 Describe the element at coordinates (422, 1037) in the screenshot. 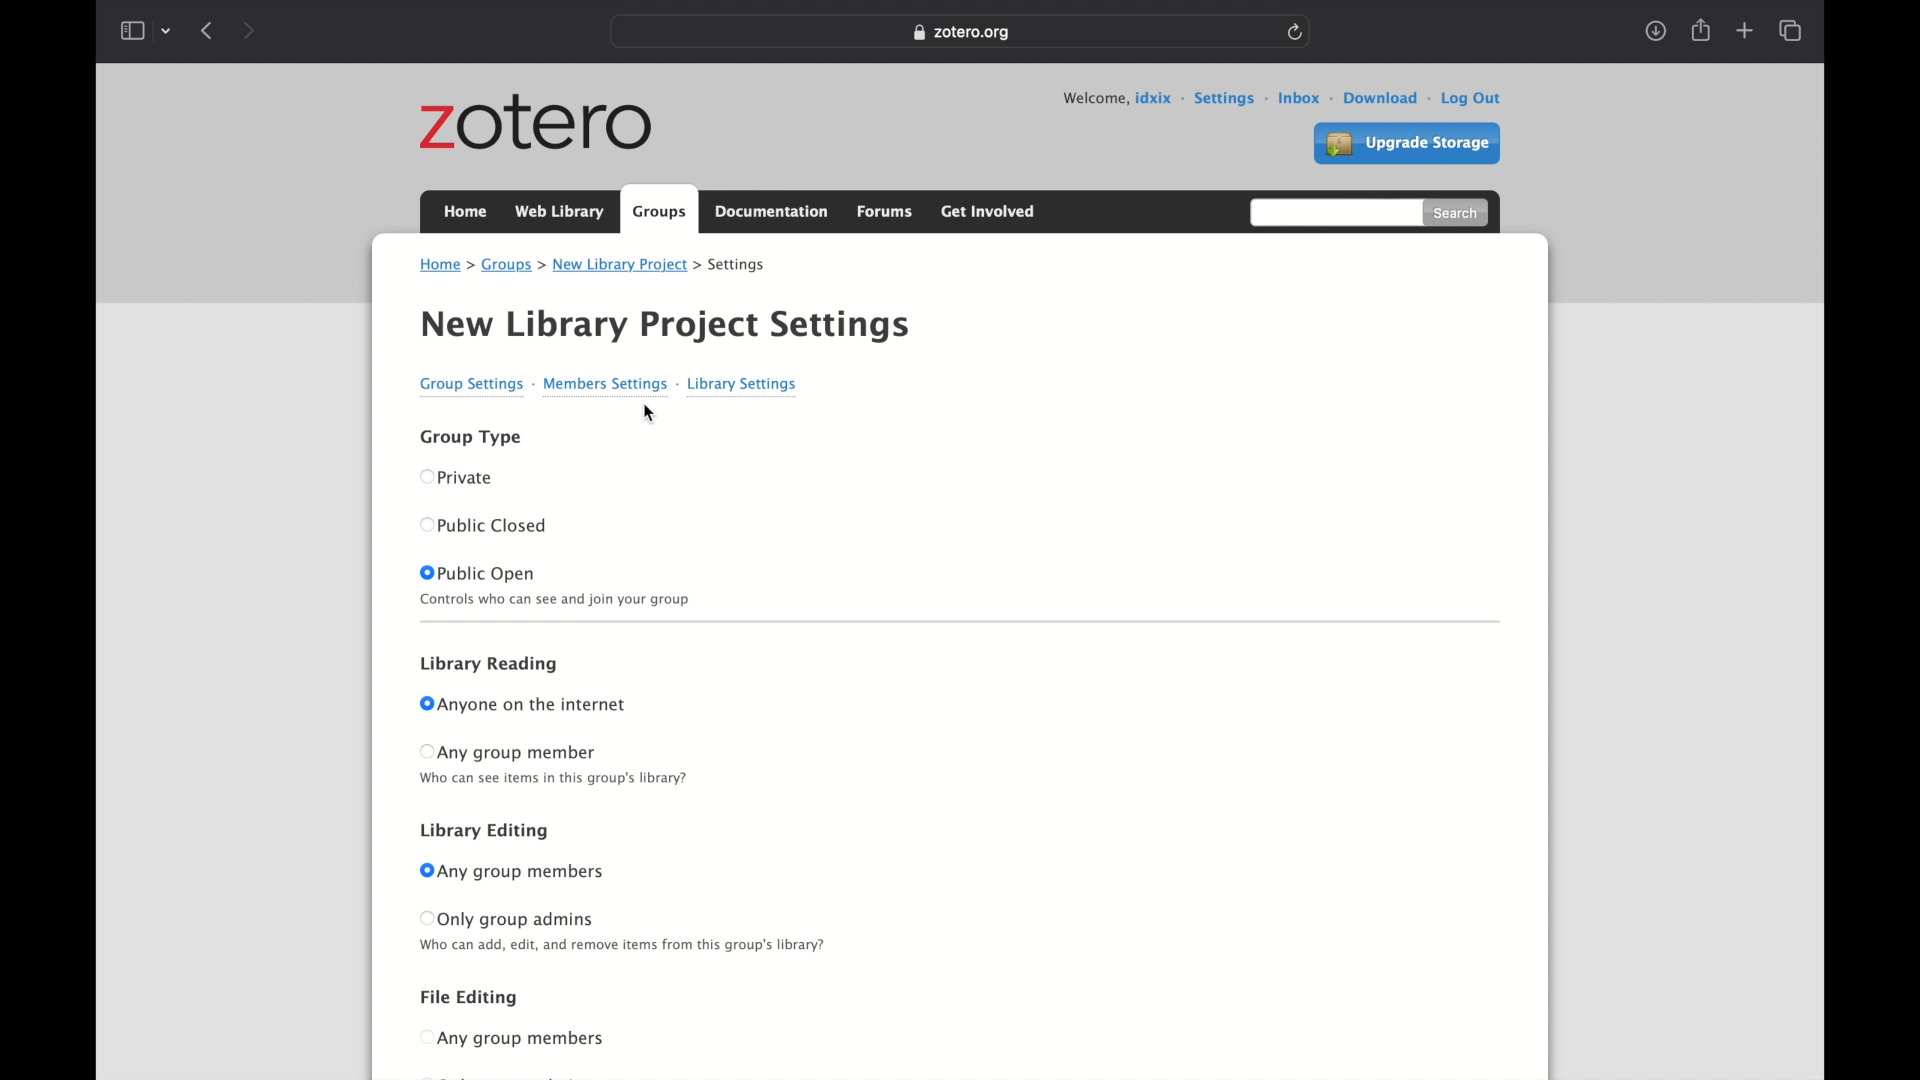

I see `button` at that location.